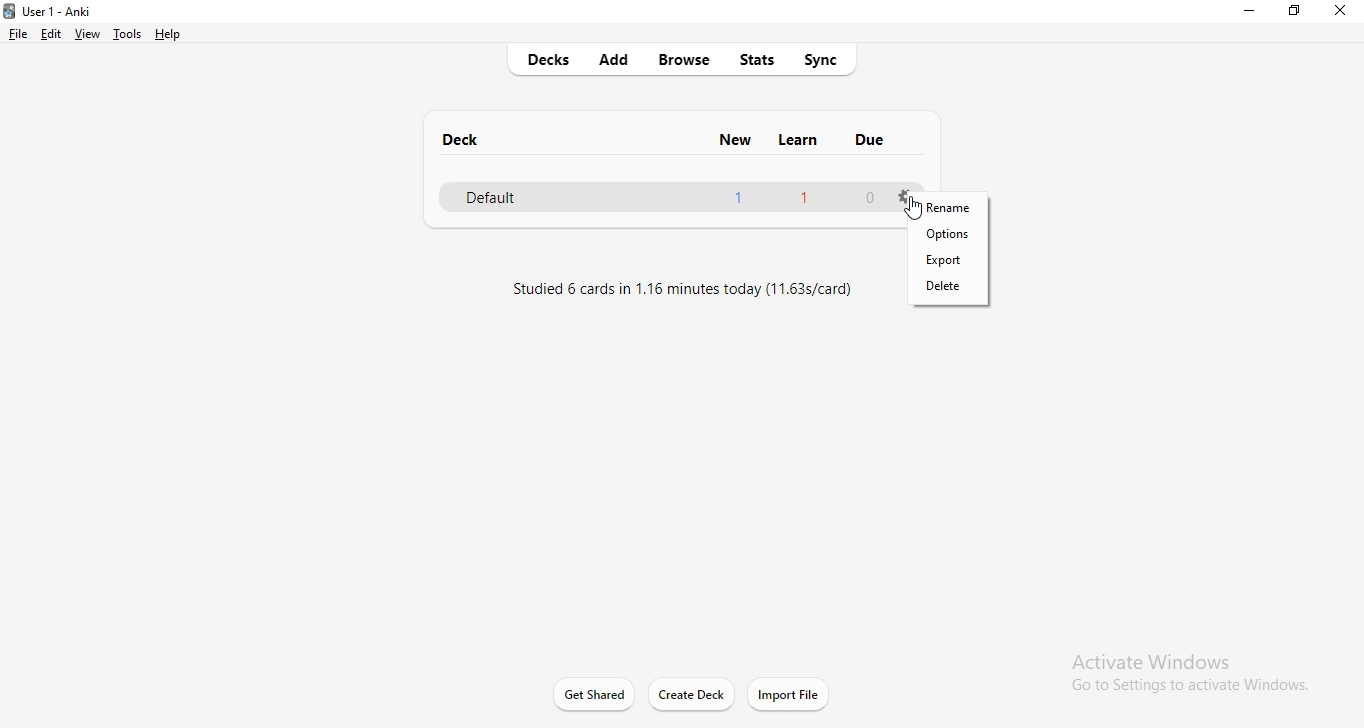 The image size is (1364, 728). What do you see at coordinates (914, 210) in the screenshot?
I see `cursor` at bounding box center [914, 210].